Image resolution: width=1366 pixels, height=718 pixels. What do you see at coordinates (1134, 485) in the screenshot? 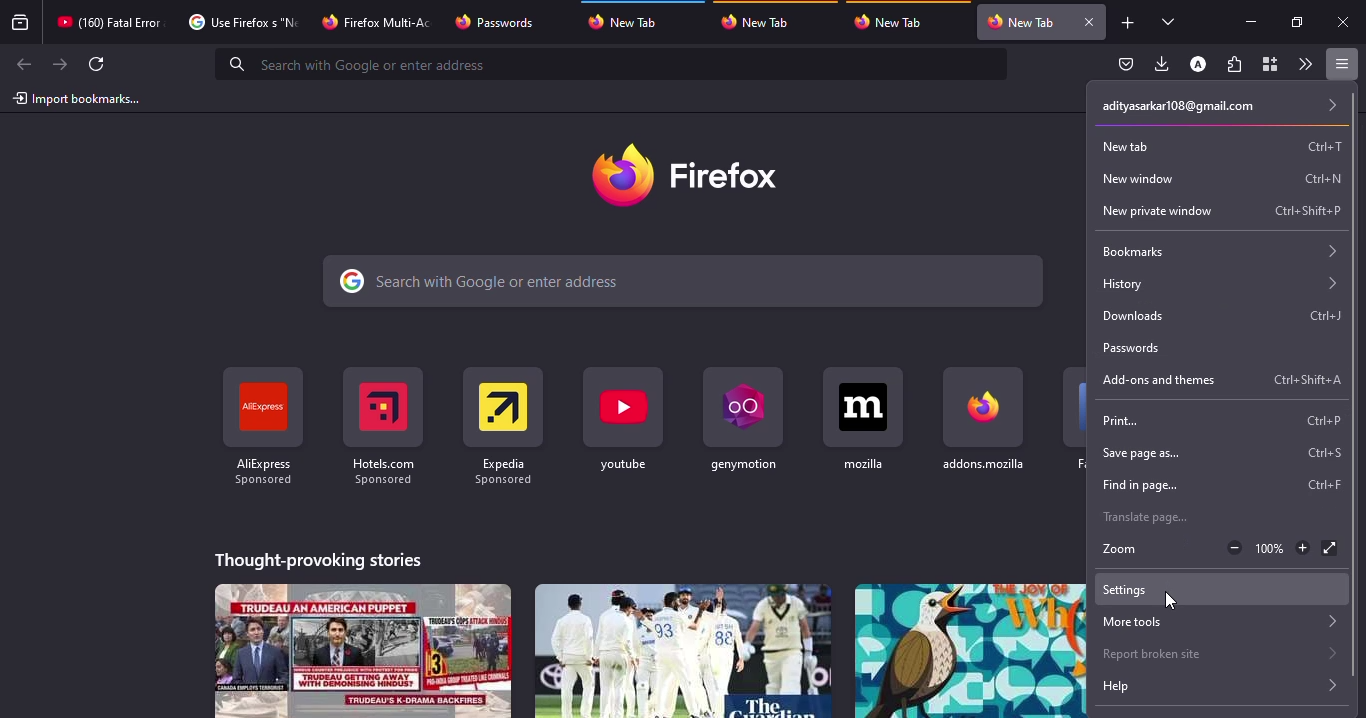
I see `find` at bounding box center [1134, 485].